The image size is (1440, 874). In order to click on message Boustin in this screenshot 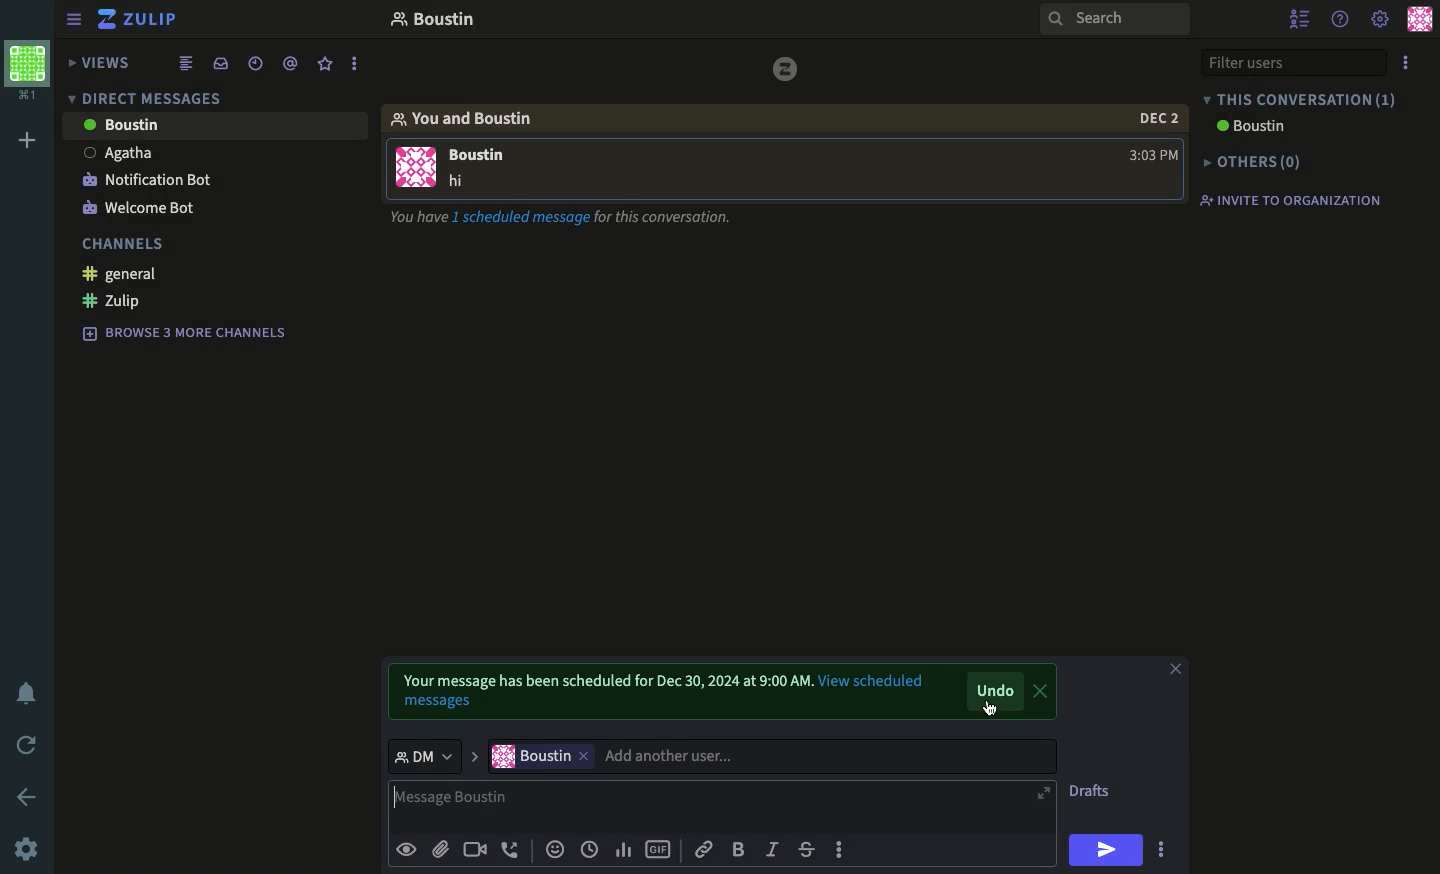, I will do `click(706, 805)`.